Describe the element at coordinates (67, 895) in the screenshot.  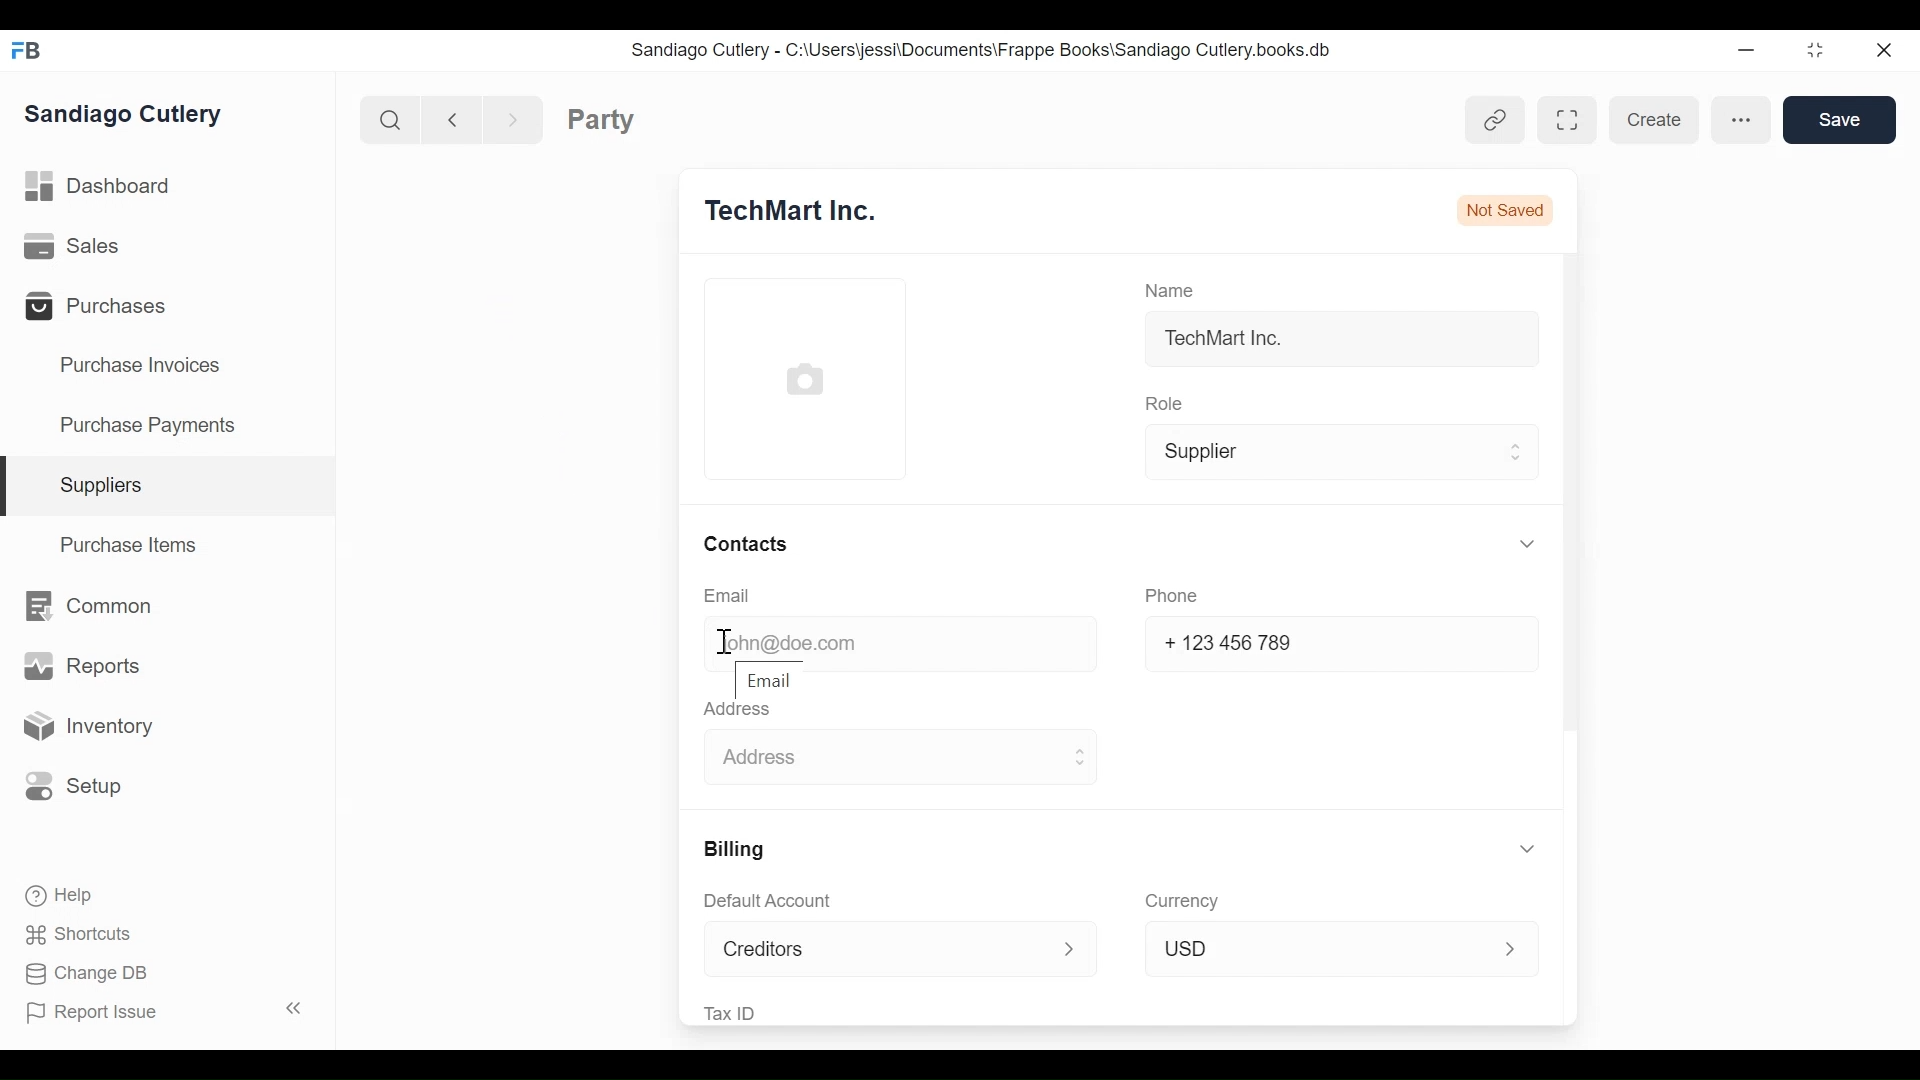
I see ` Help` at that location.